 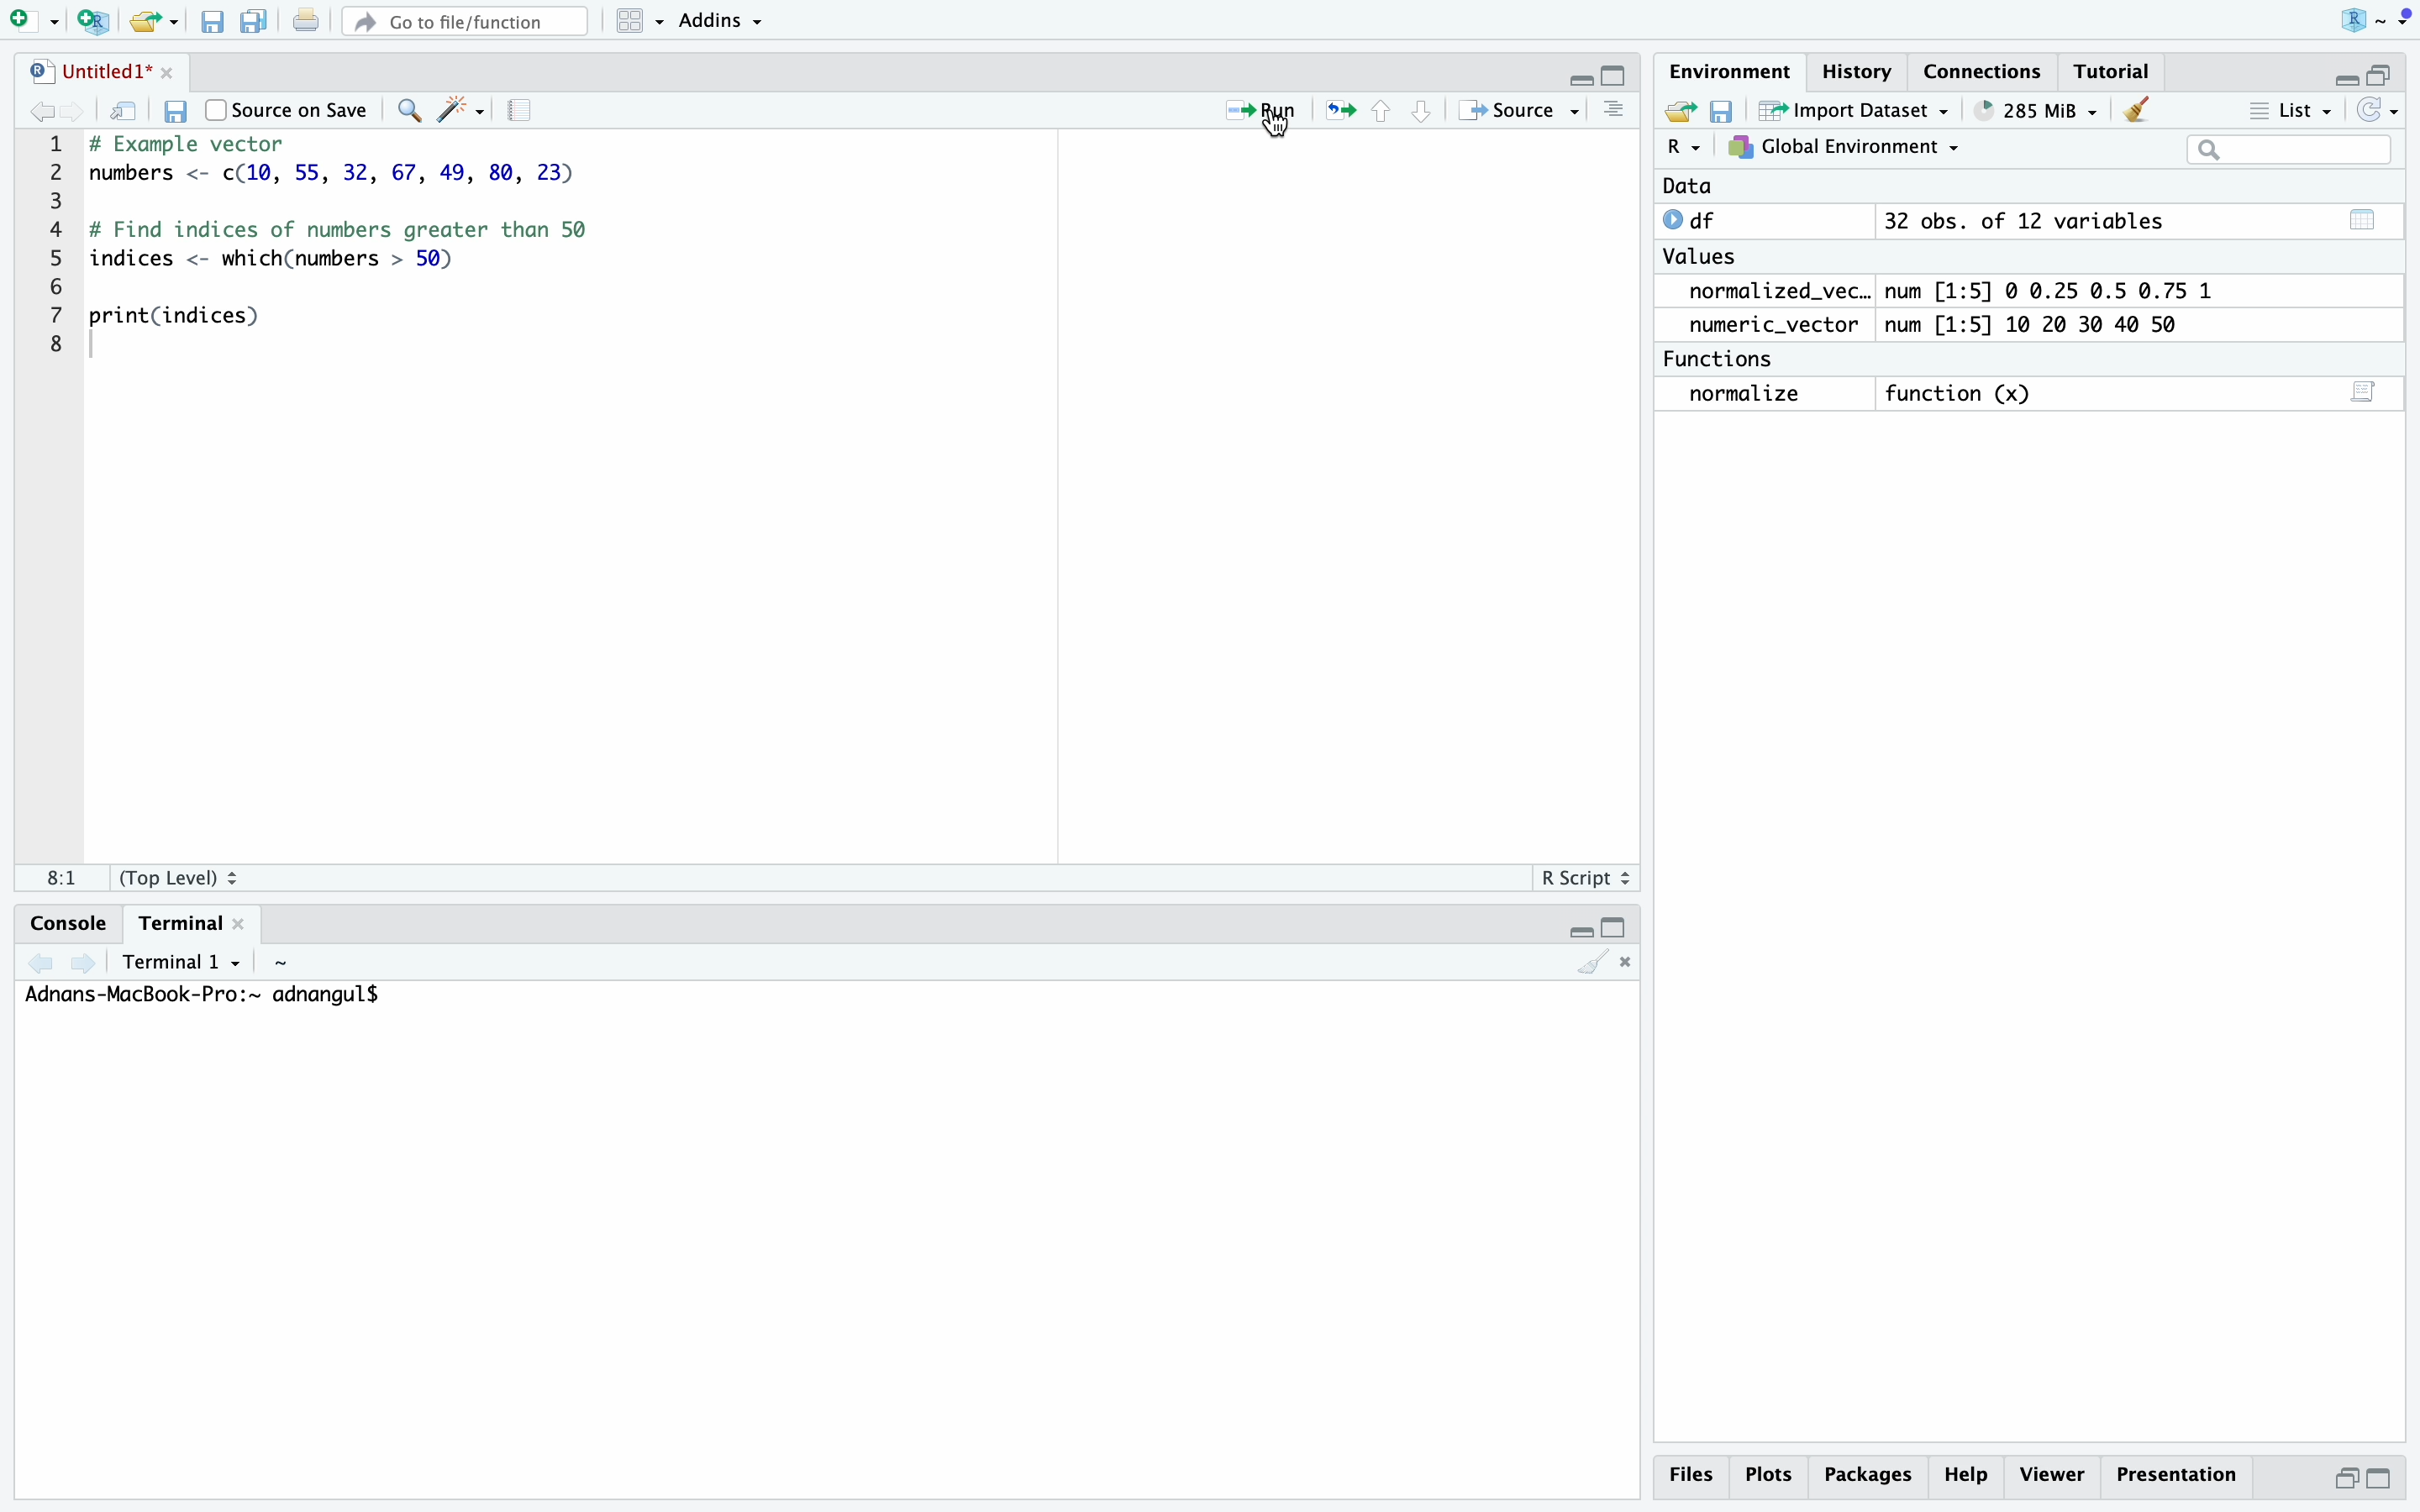 What do you see at coordinates (1726, 357) in the screenshot?
I see `Functions` at bounding box center [1726, 357].